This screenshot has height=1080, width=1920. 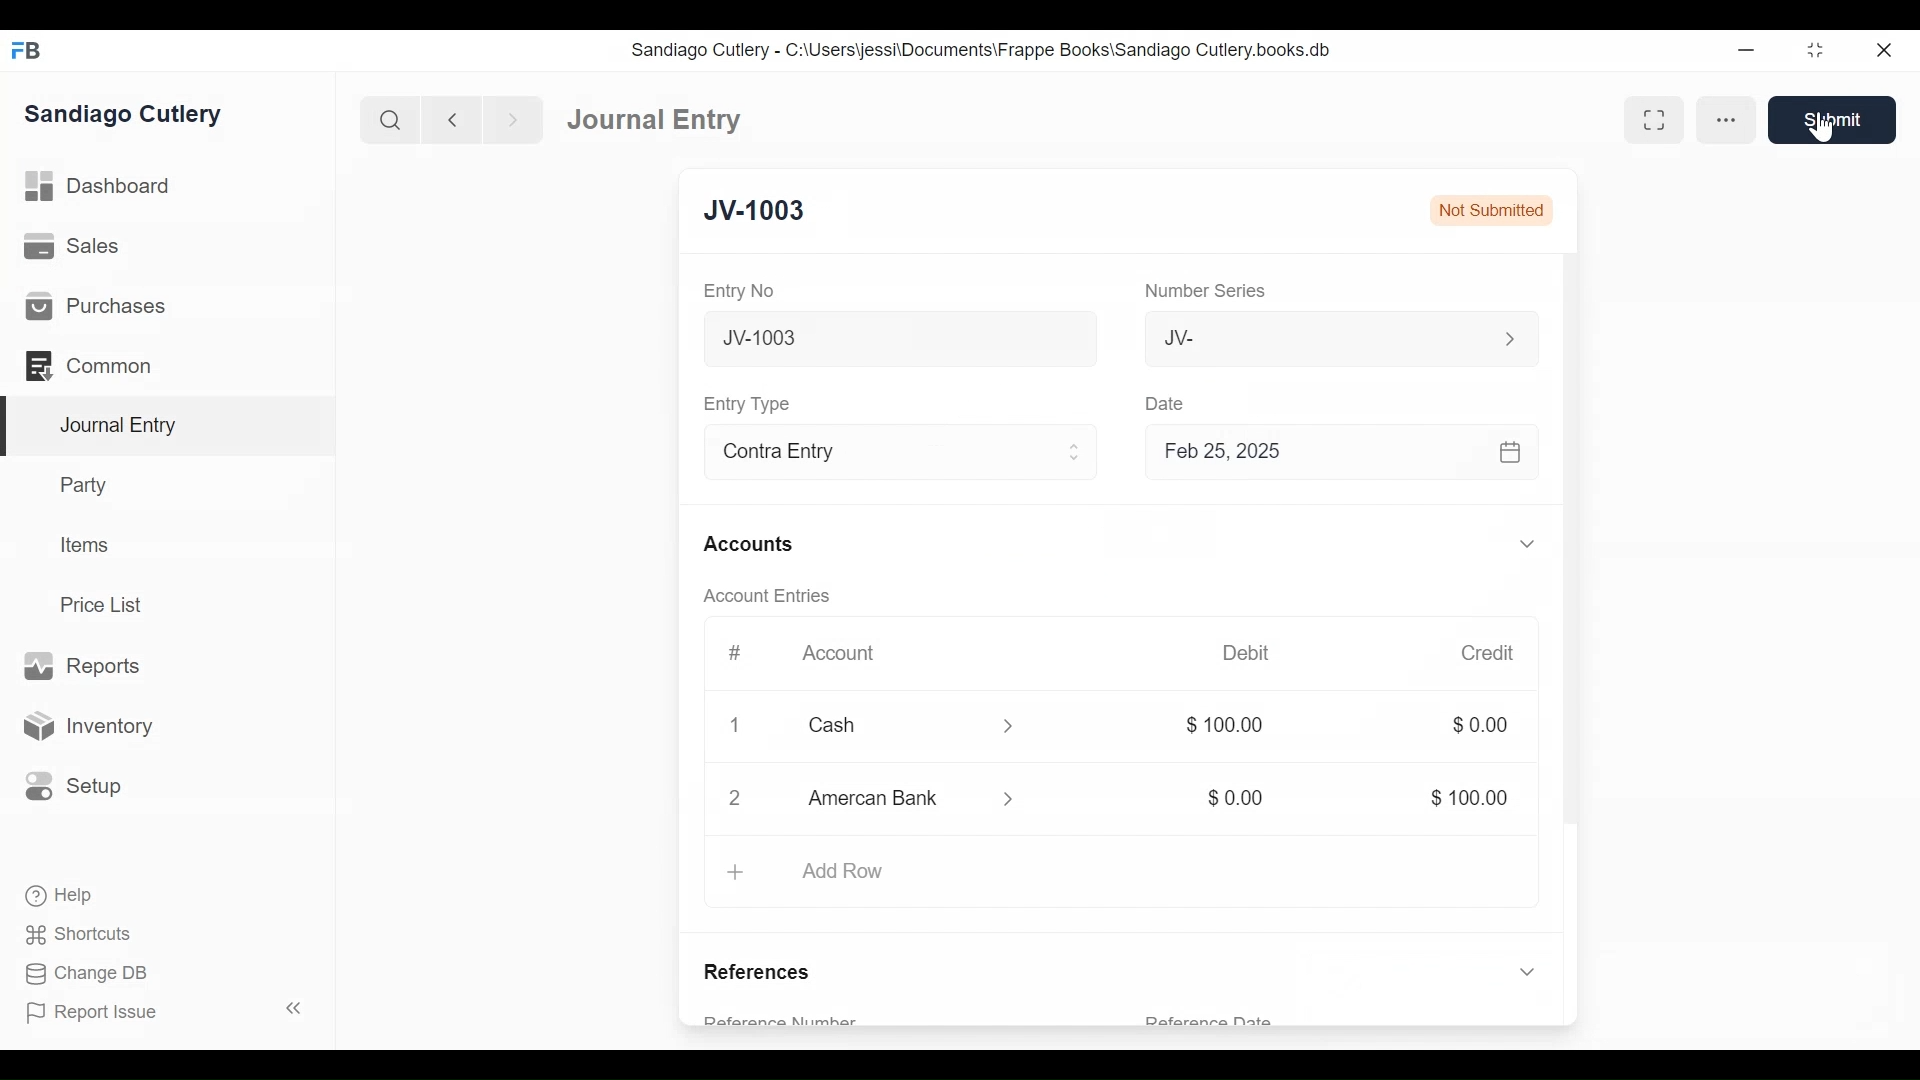 What do you see at coordinates (1168, 403) in the screenshot?
I see `Date` at bounding box center [1168, 403].